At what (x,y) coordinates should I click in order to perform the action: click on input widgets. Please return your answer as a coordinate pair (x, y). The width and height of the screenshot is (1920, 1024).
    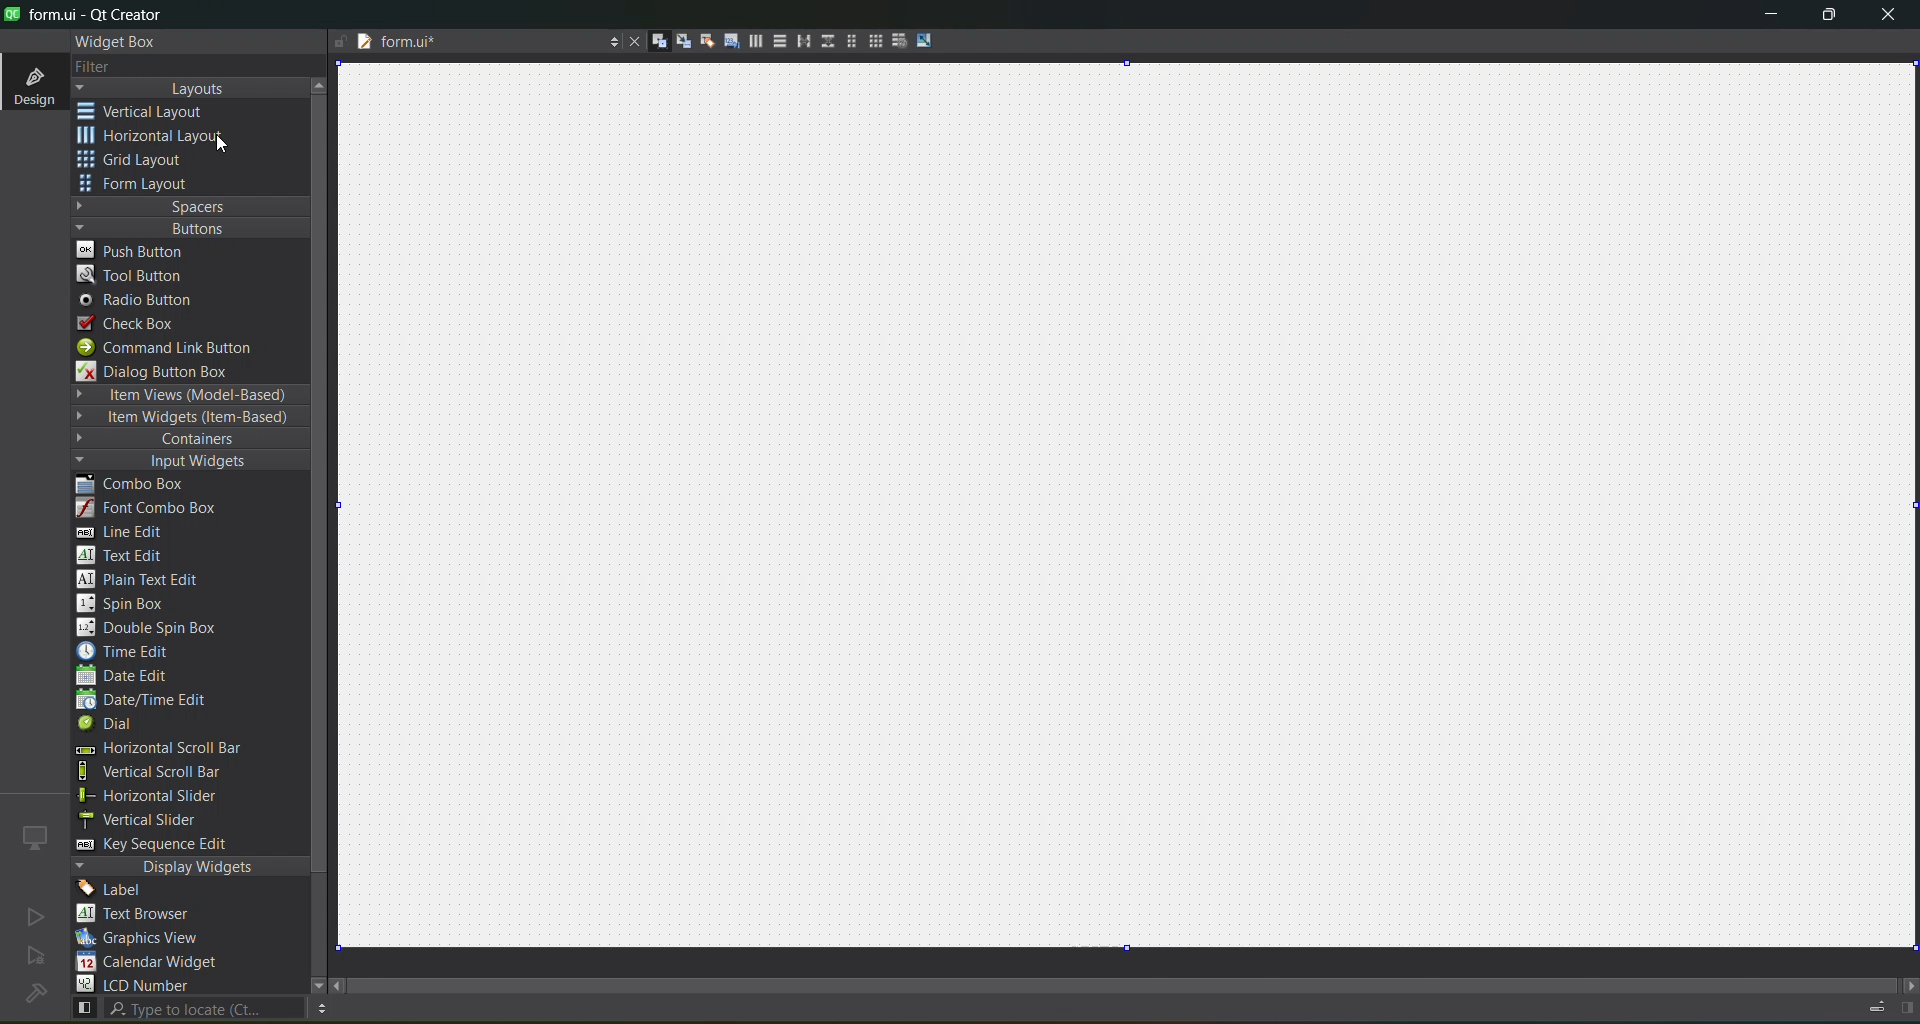
    Looking at the image, I should click on (180, 462).